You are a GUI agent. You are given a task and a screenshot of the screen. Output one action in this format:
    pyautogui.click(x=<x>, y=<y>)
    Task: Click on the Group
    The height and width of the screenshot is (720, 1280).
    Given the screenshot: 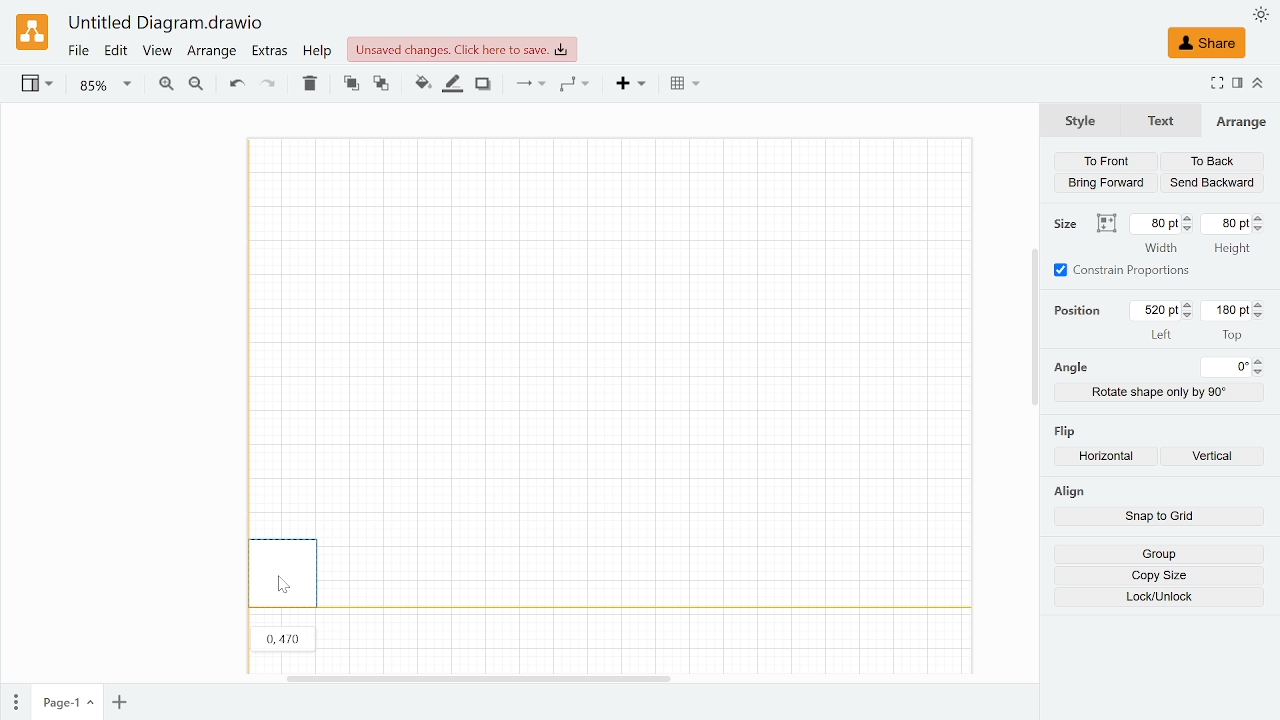 What is the action you would take?
    pyautogui.click(x=1158, y=554)
    